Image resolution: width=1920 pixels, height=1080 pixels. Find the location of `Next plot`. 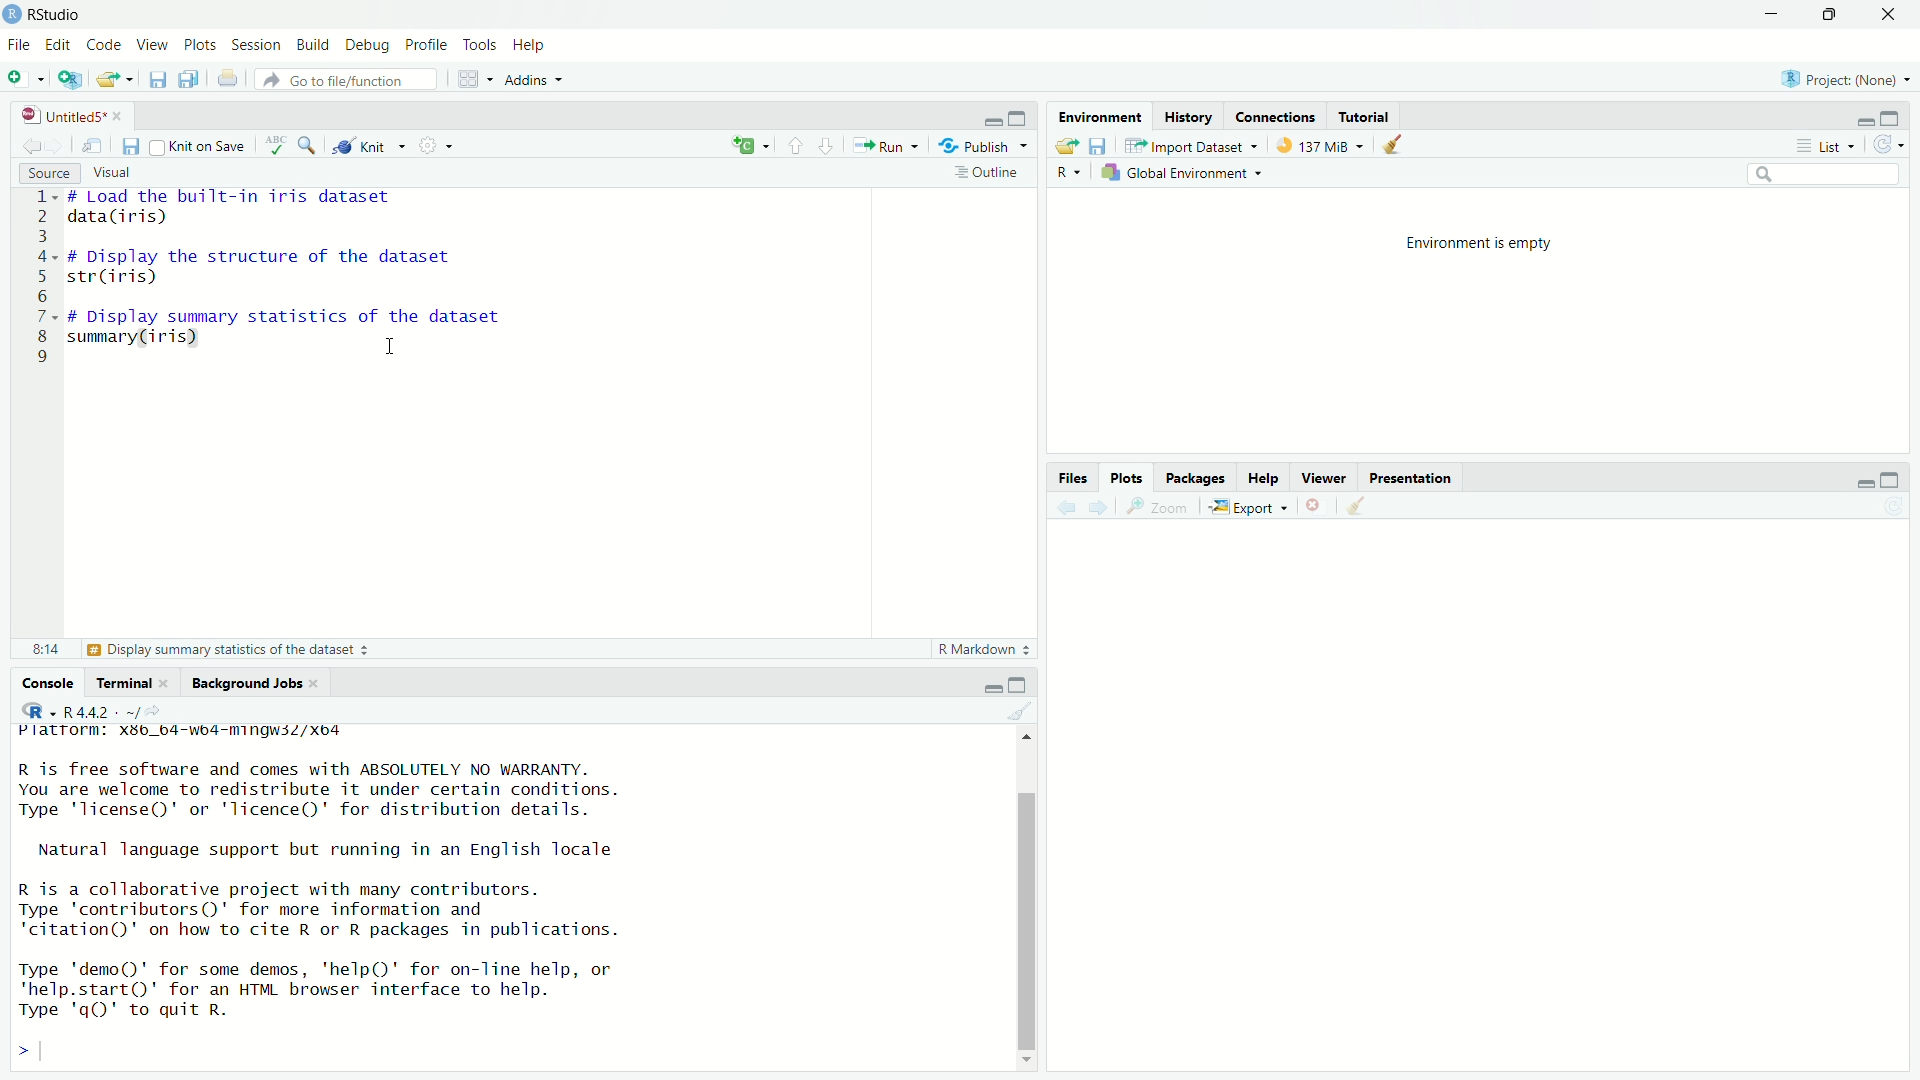

Next plot is located at coordinates (1097, 507).